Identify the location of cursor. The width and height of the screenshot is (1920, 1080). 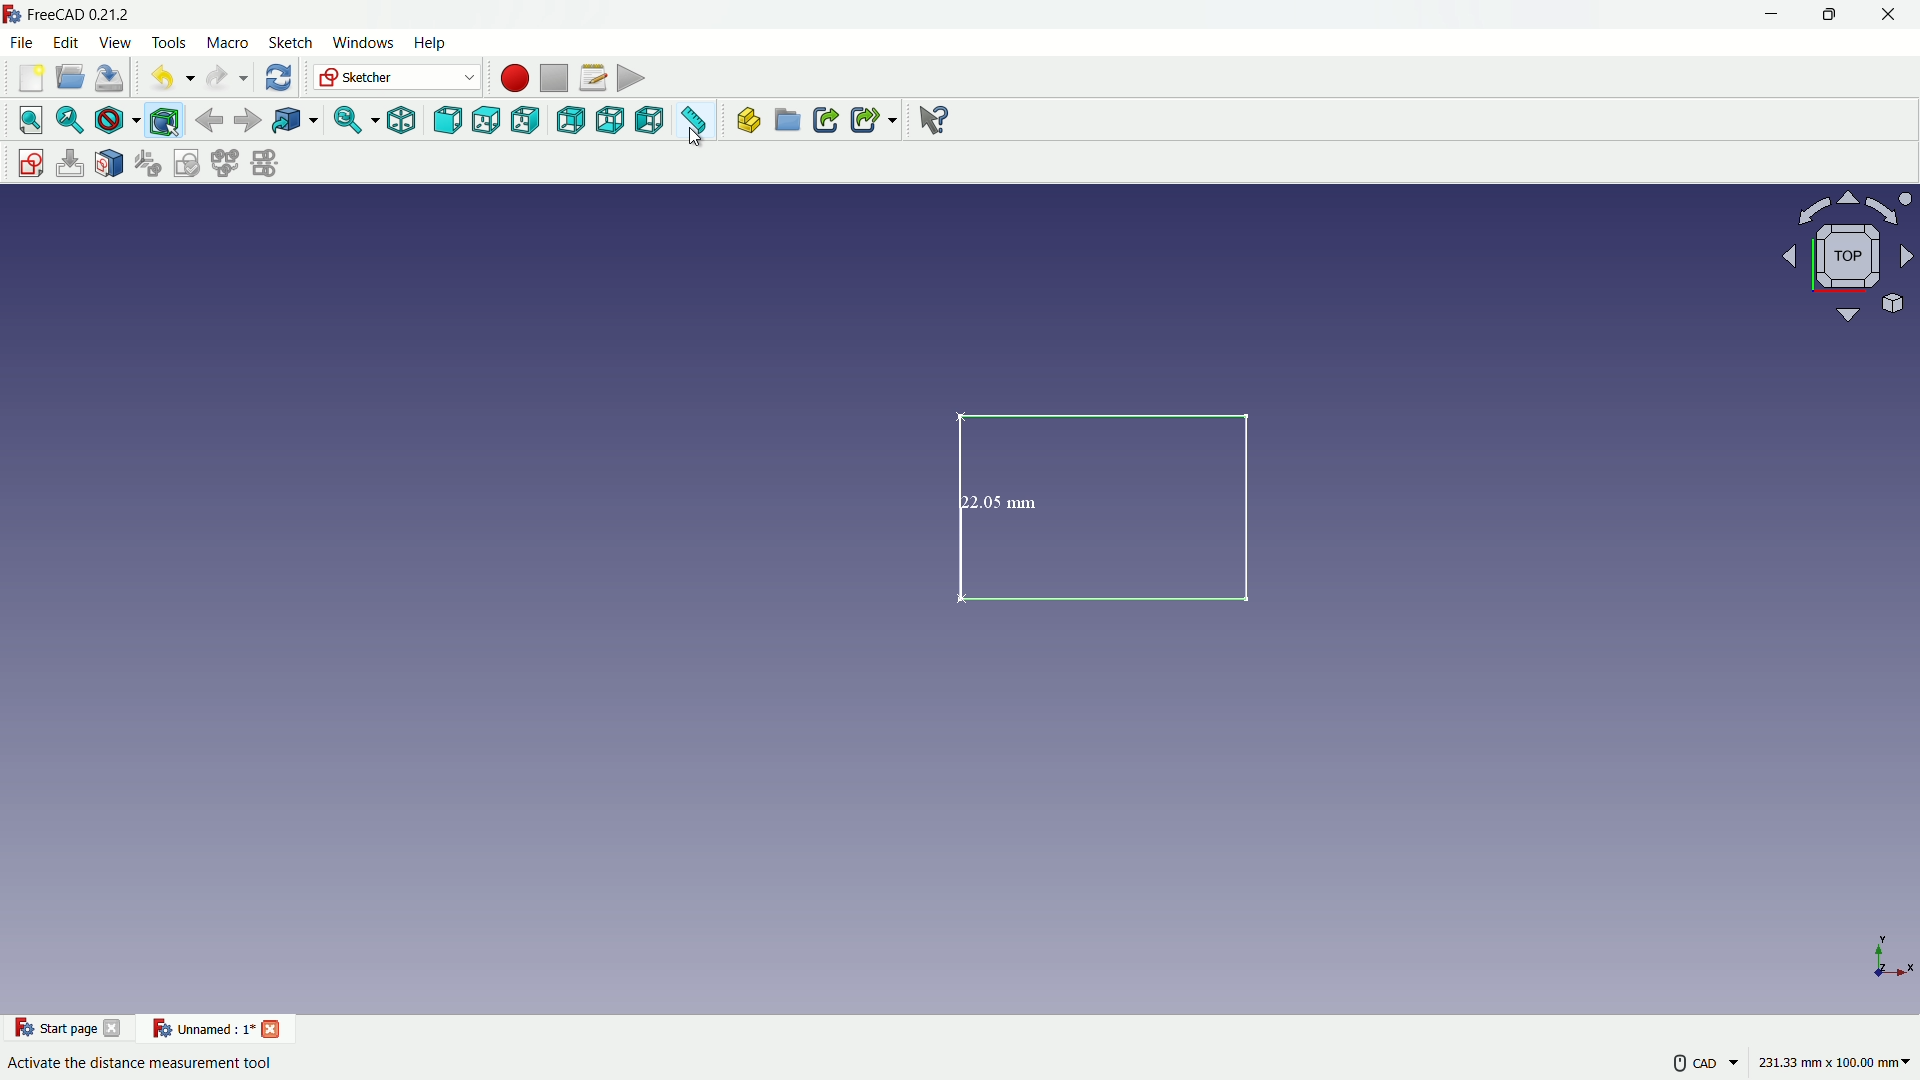
(701, 137).